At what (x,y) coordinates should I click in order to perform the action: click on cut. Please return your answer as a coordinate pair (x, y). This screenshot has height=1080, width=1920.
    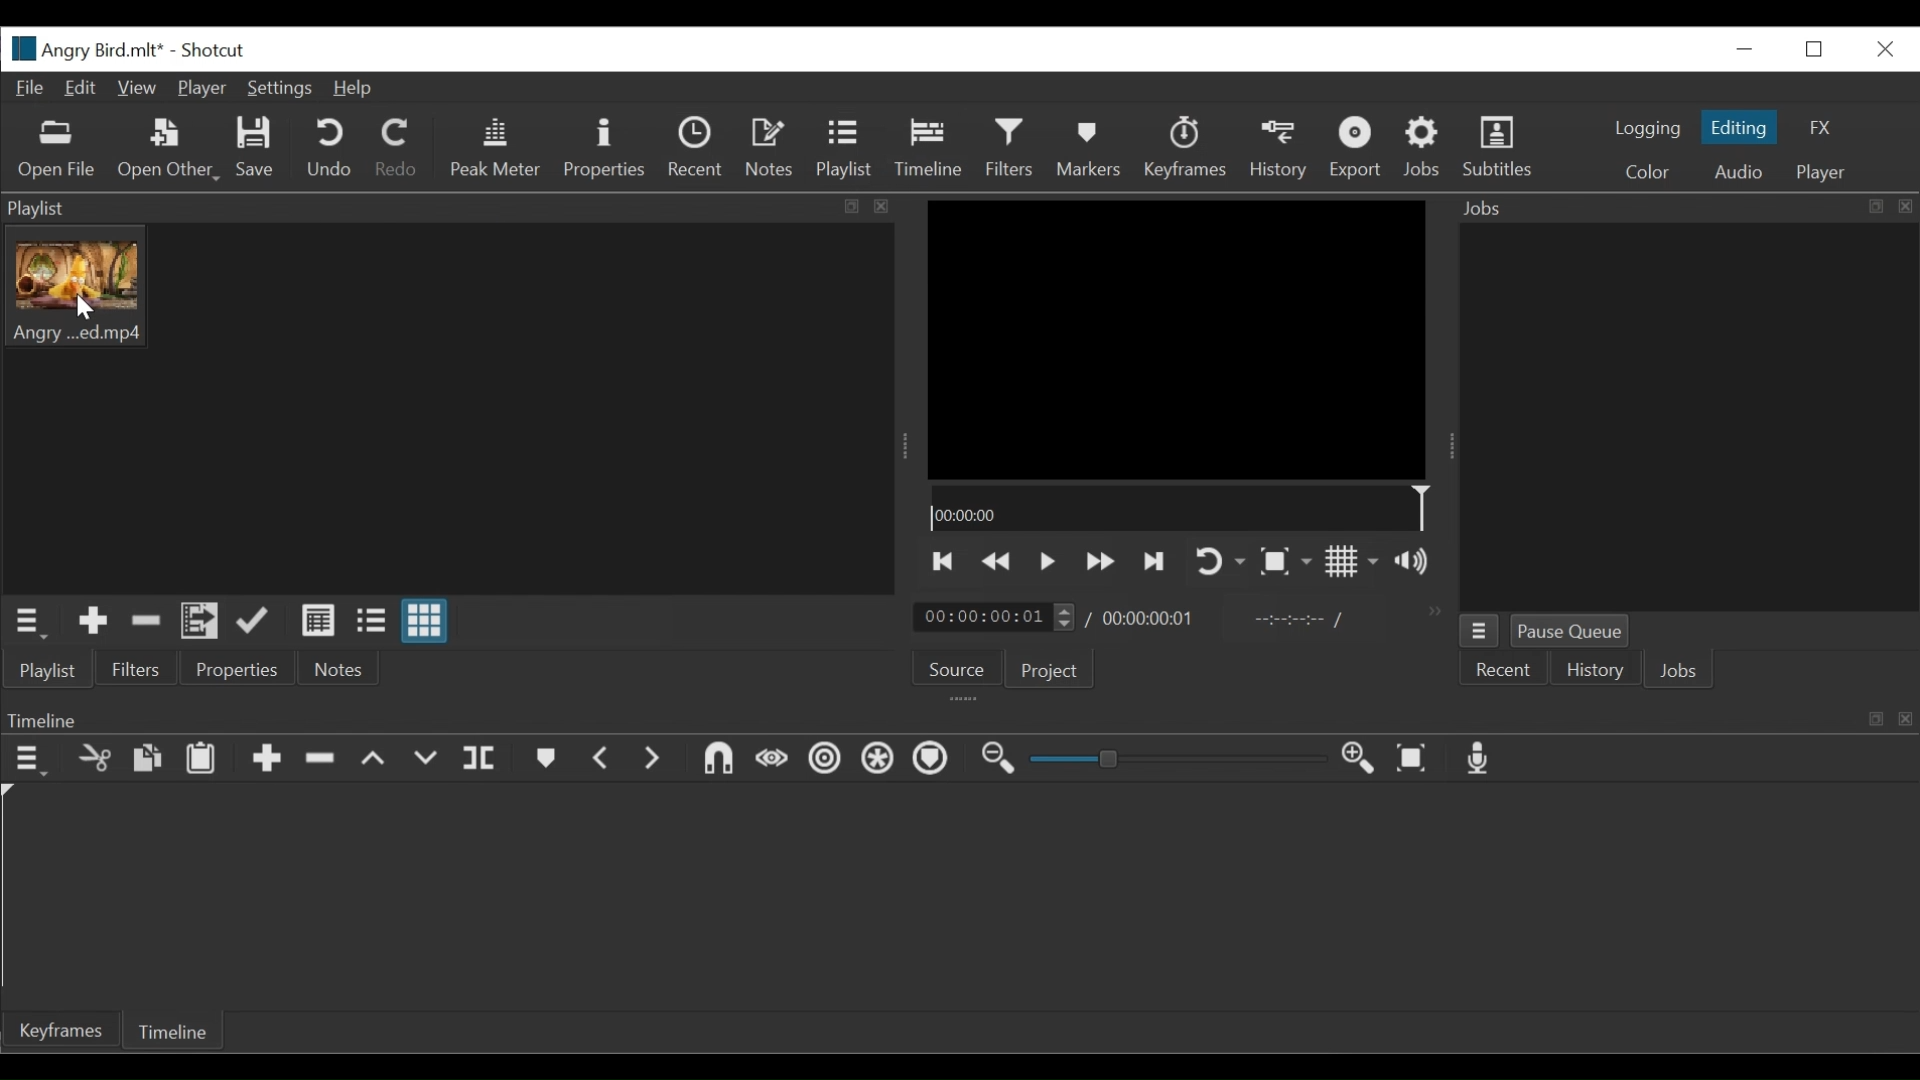
    Looking at the image, I should click on (94, 759).